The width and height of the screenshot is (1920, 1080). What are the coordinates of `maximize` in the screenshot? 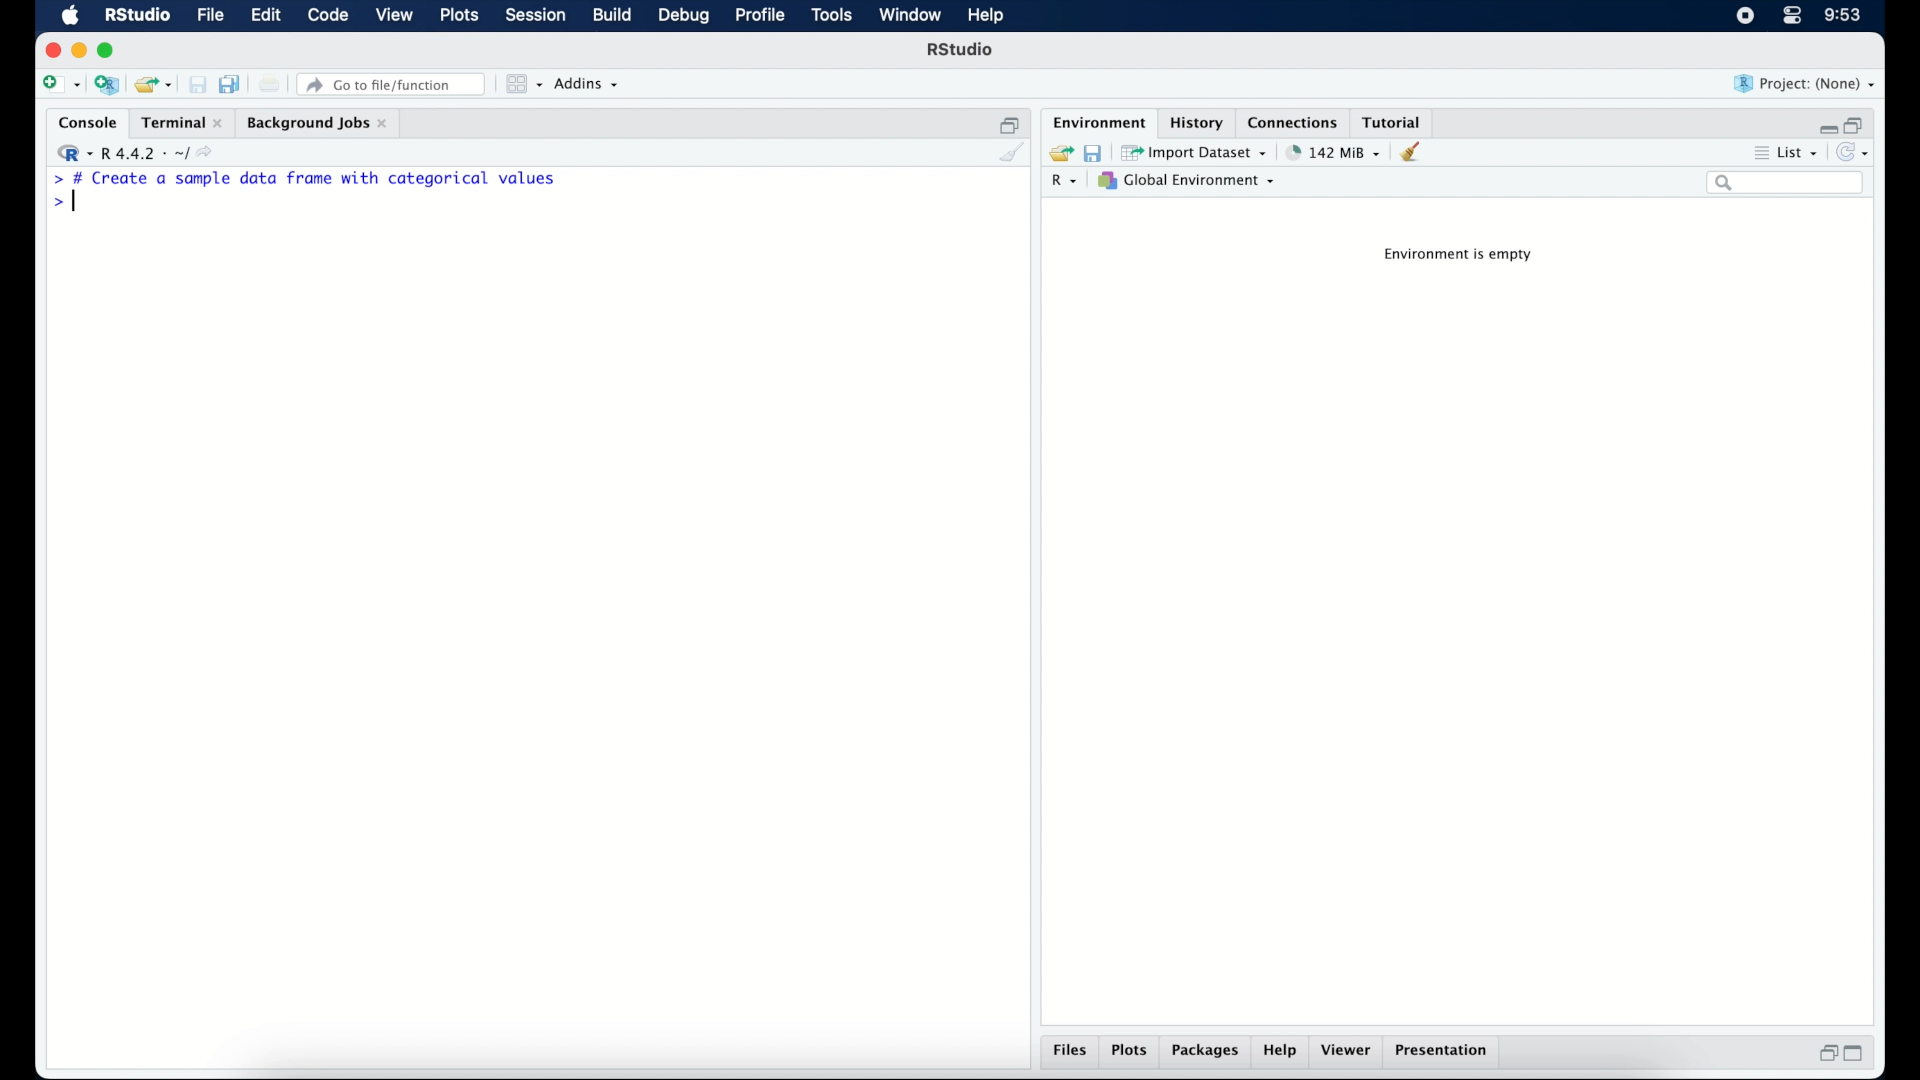 It's located at (109, 52).